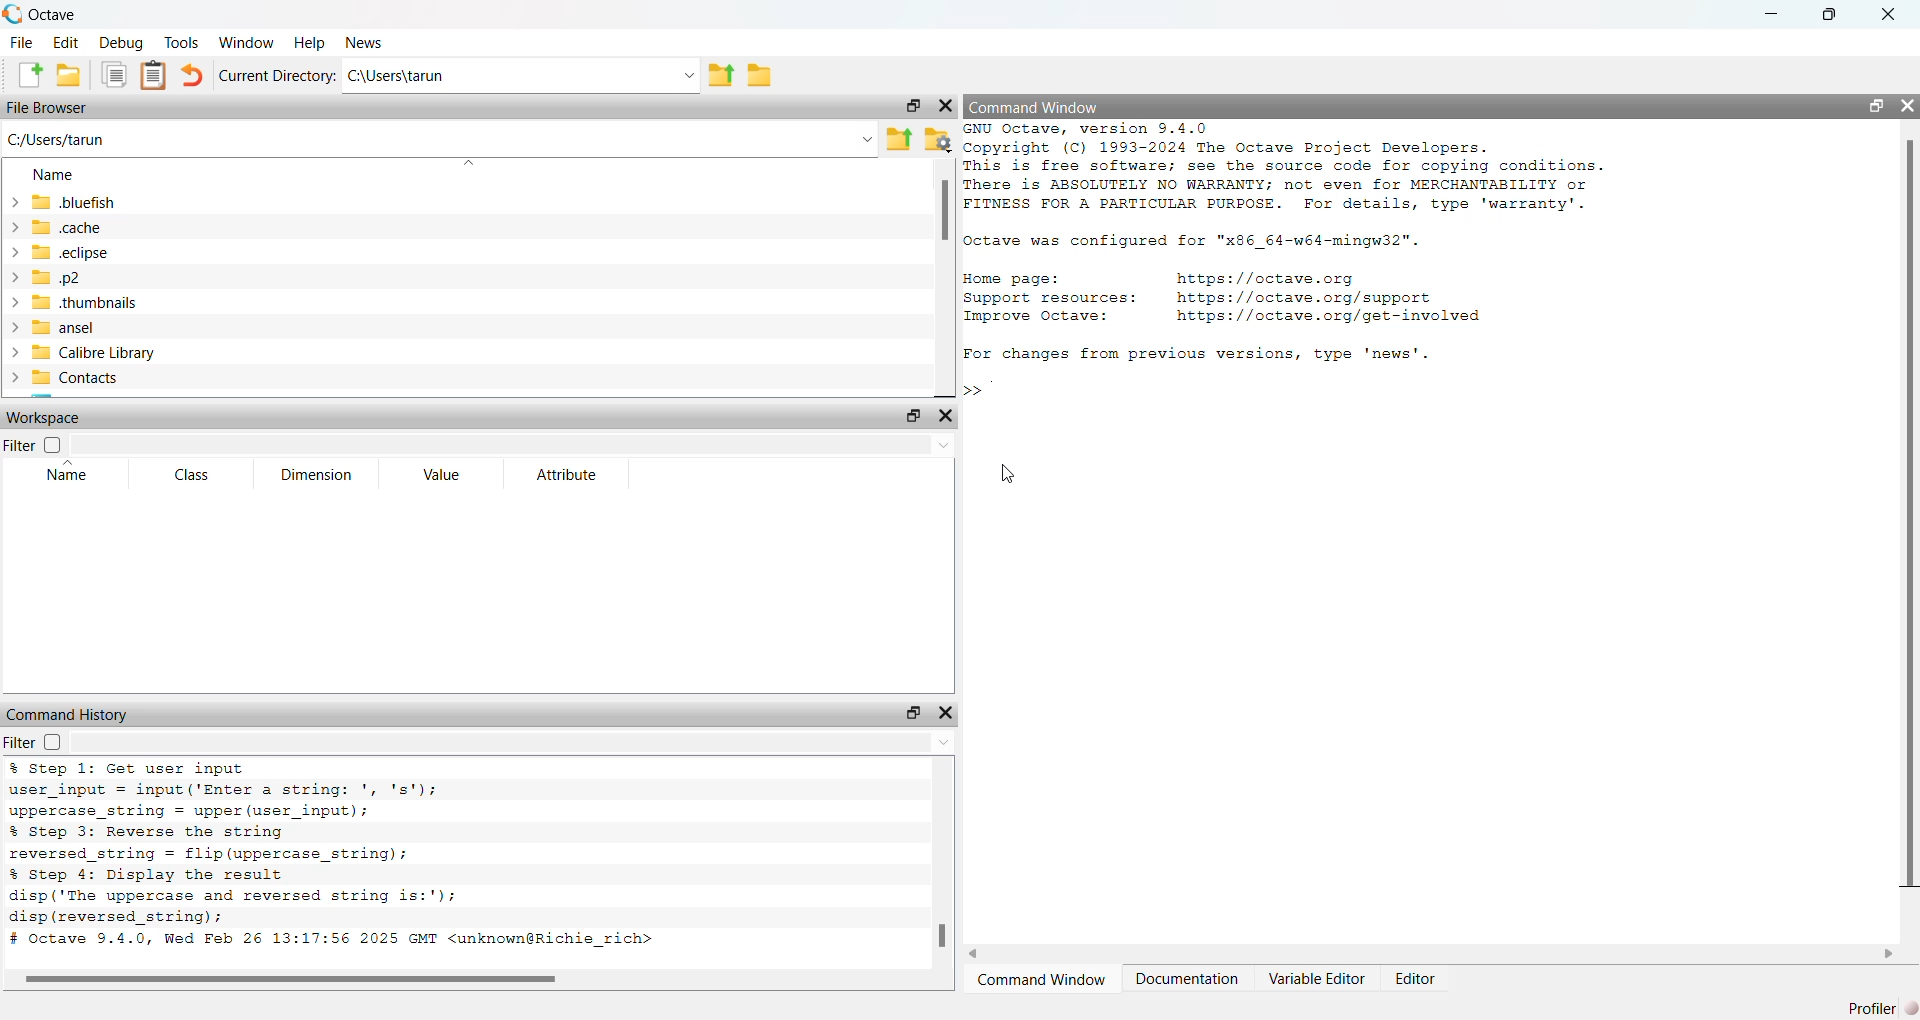 The image size is (1920, 1020). Describe the element at coordinates (157, 305) in the screenshot. I see `.thumbnails` at that location.